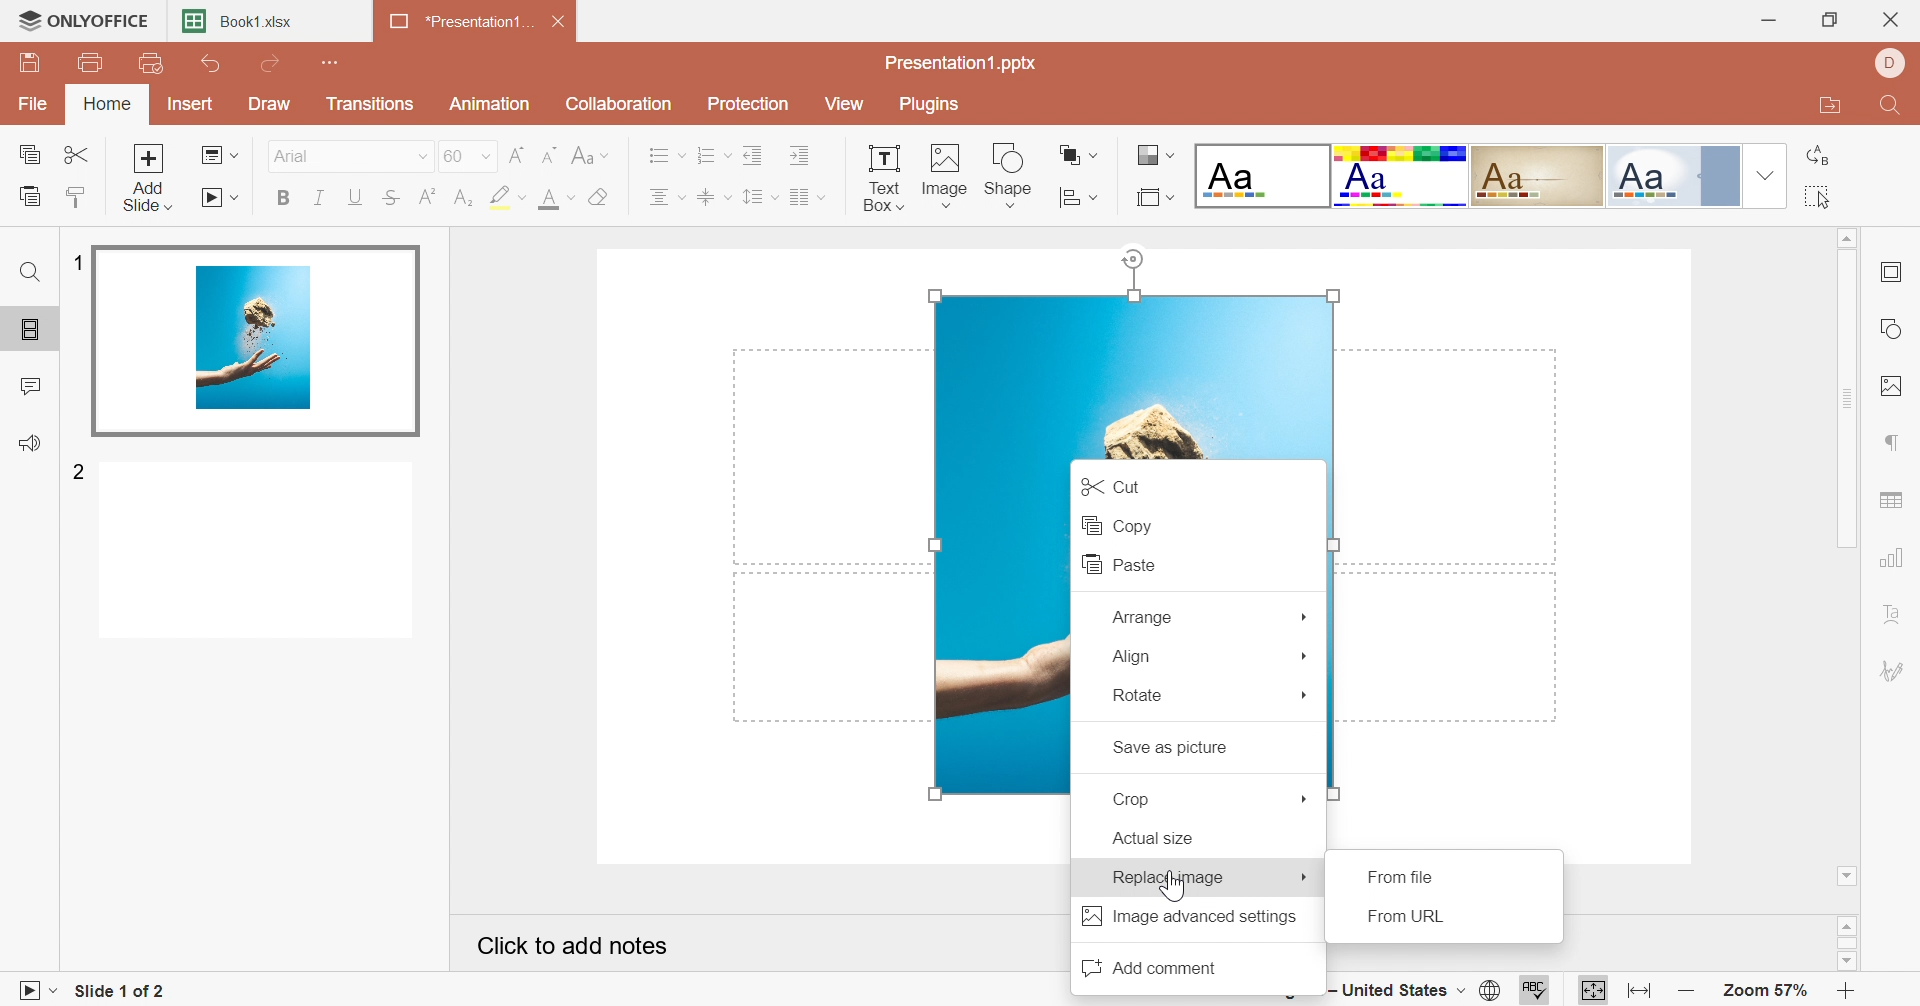  I want to click on Add comment, so click(1147, 965).